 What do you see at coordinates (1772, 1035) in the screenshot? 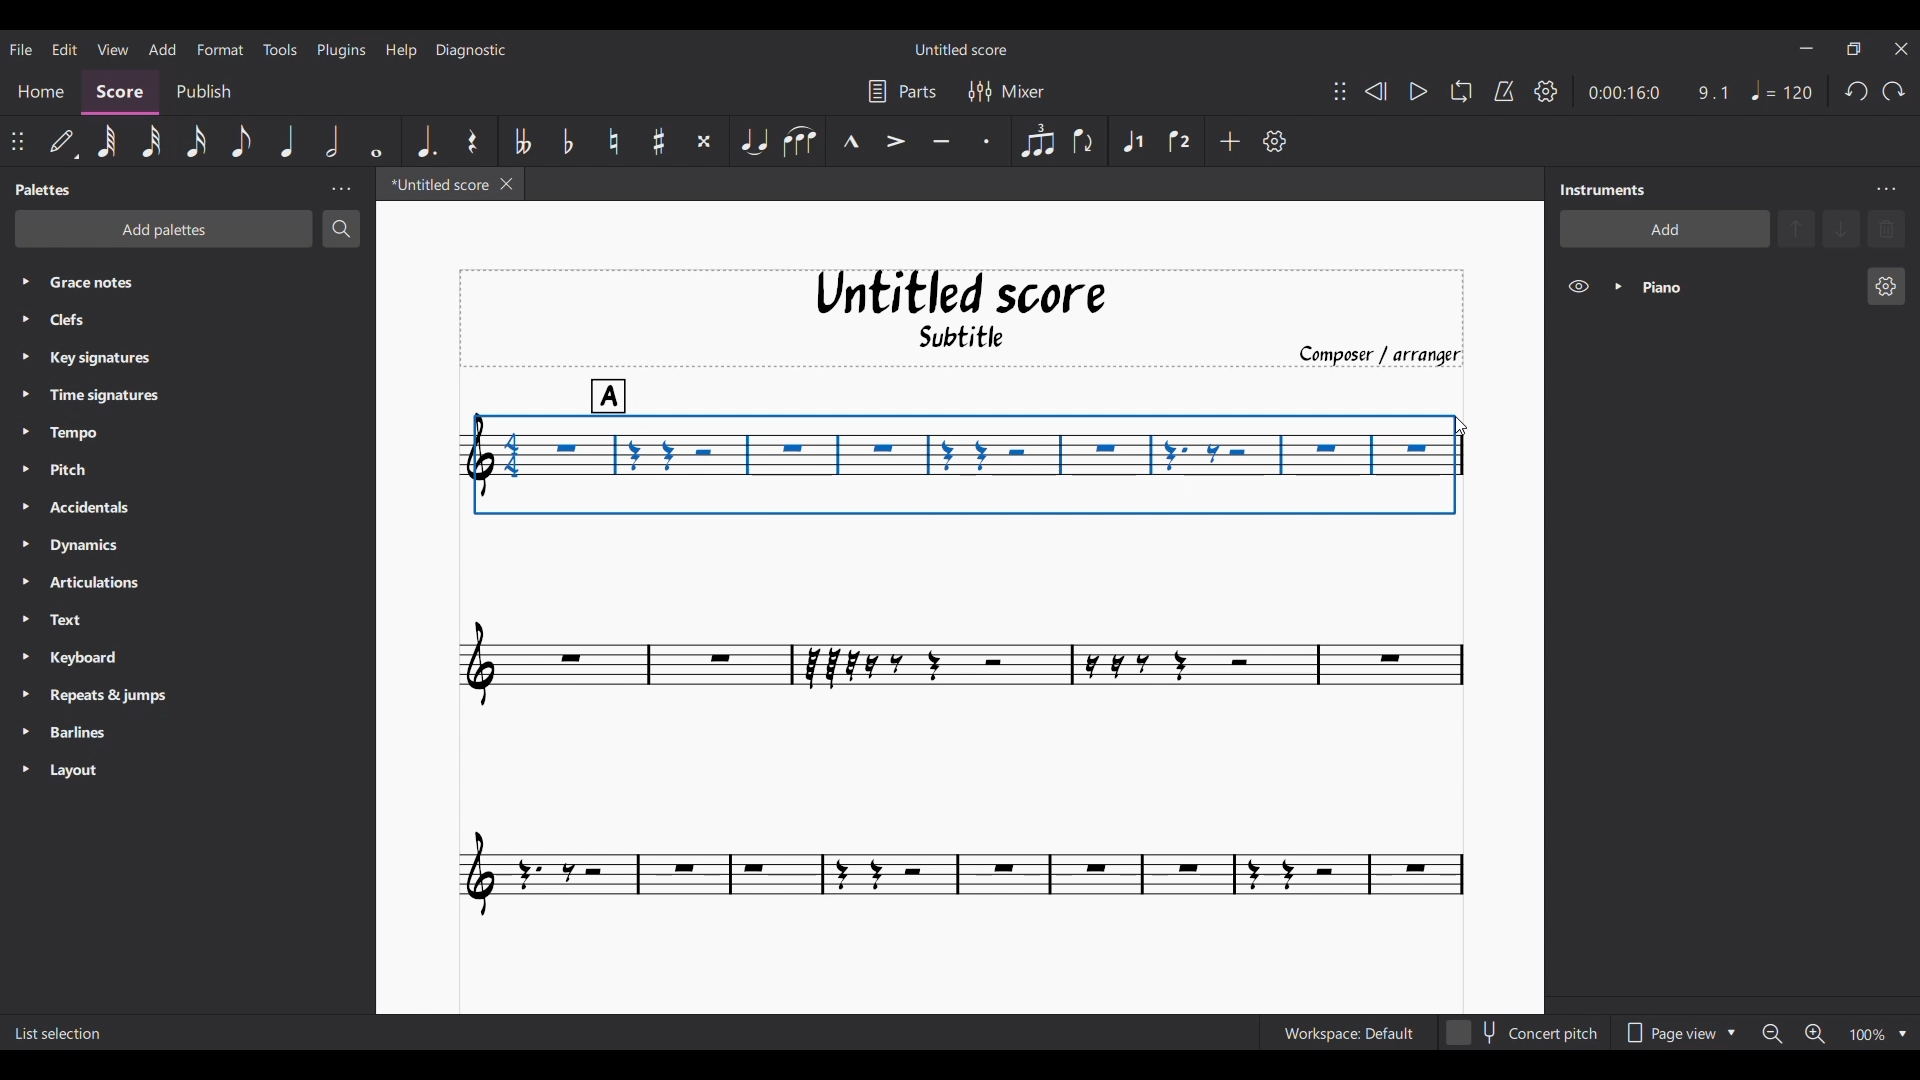
I see `Zoom out` at bounding box center [1772, 1035].